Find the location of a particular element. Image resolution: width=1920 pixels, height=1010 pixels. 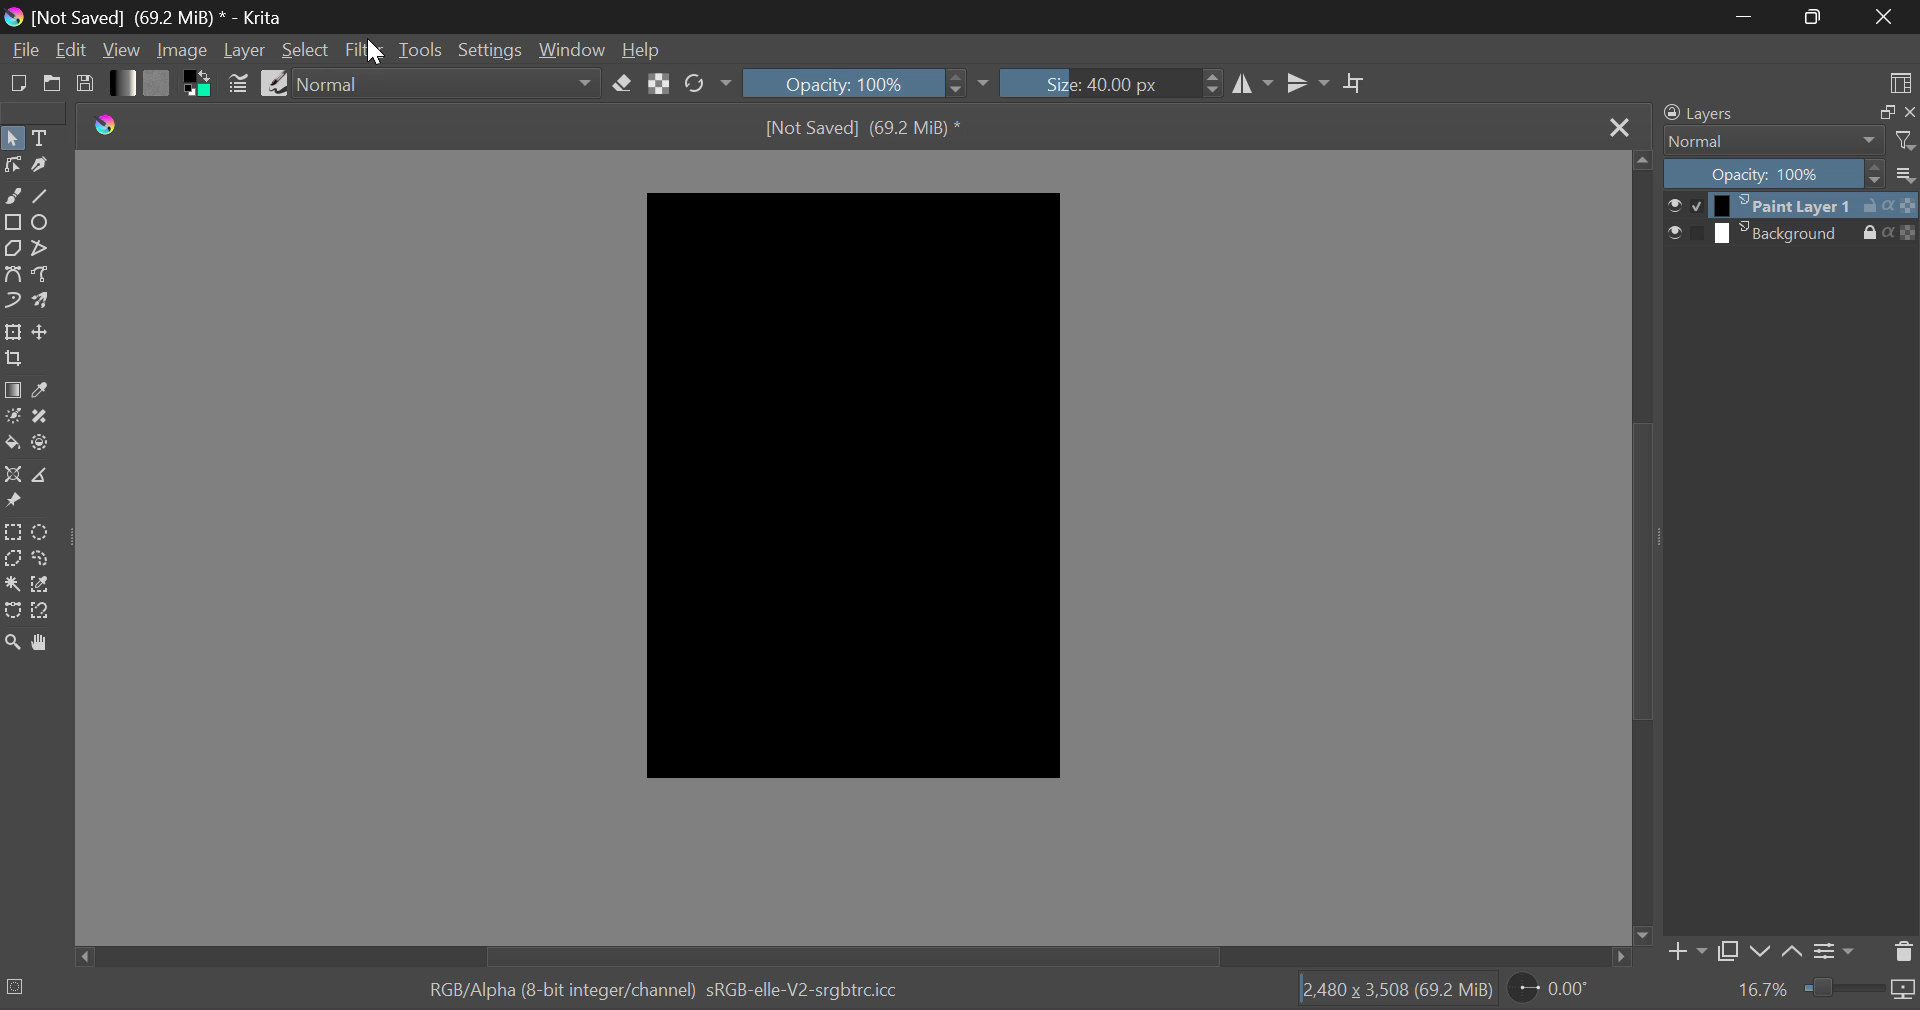

Tools is located at coordinates (422, 48).